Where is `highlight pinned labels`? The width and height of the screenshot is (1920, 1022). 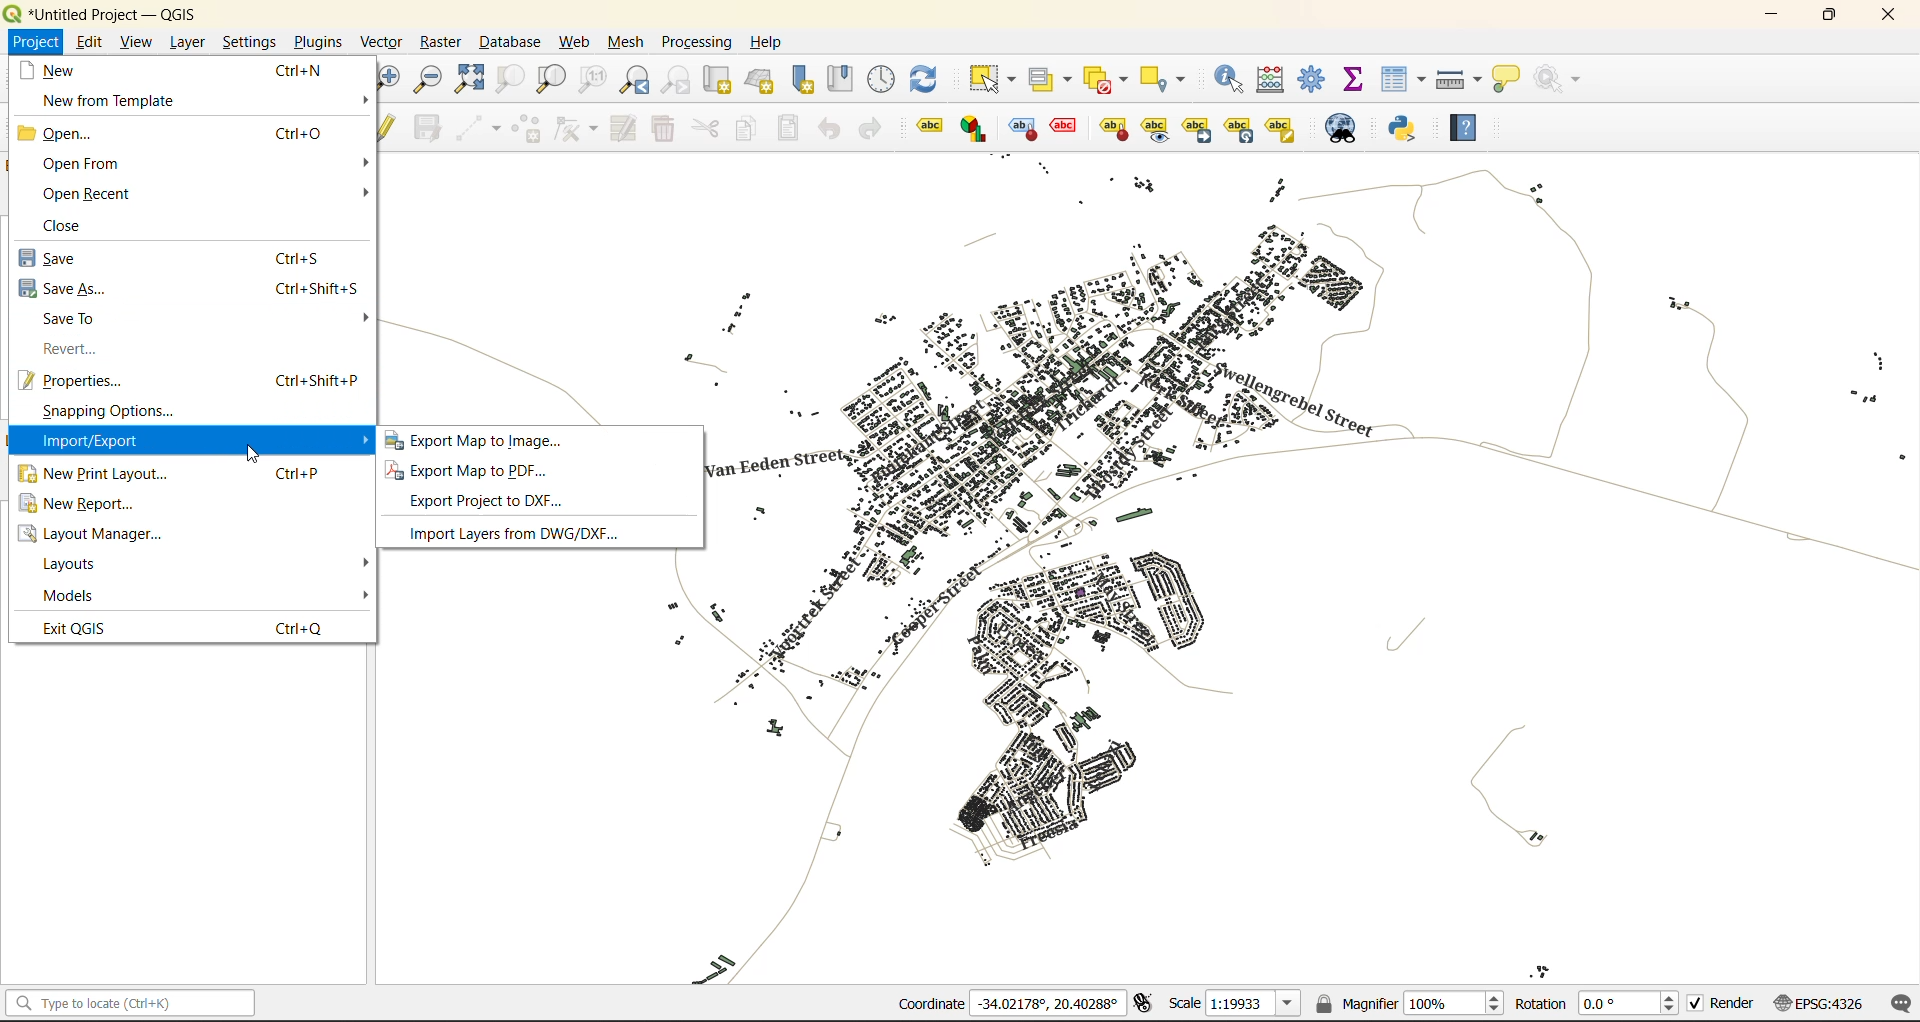
highlight pinned labels is located at coordinates (928, 128).